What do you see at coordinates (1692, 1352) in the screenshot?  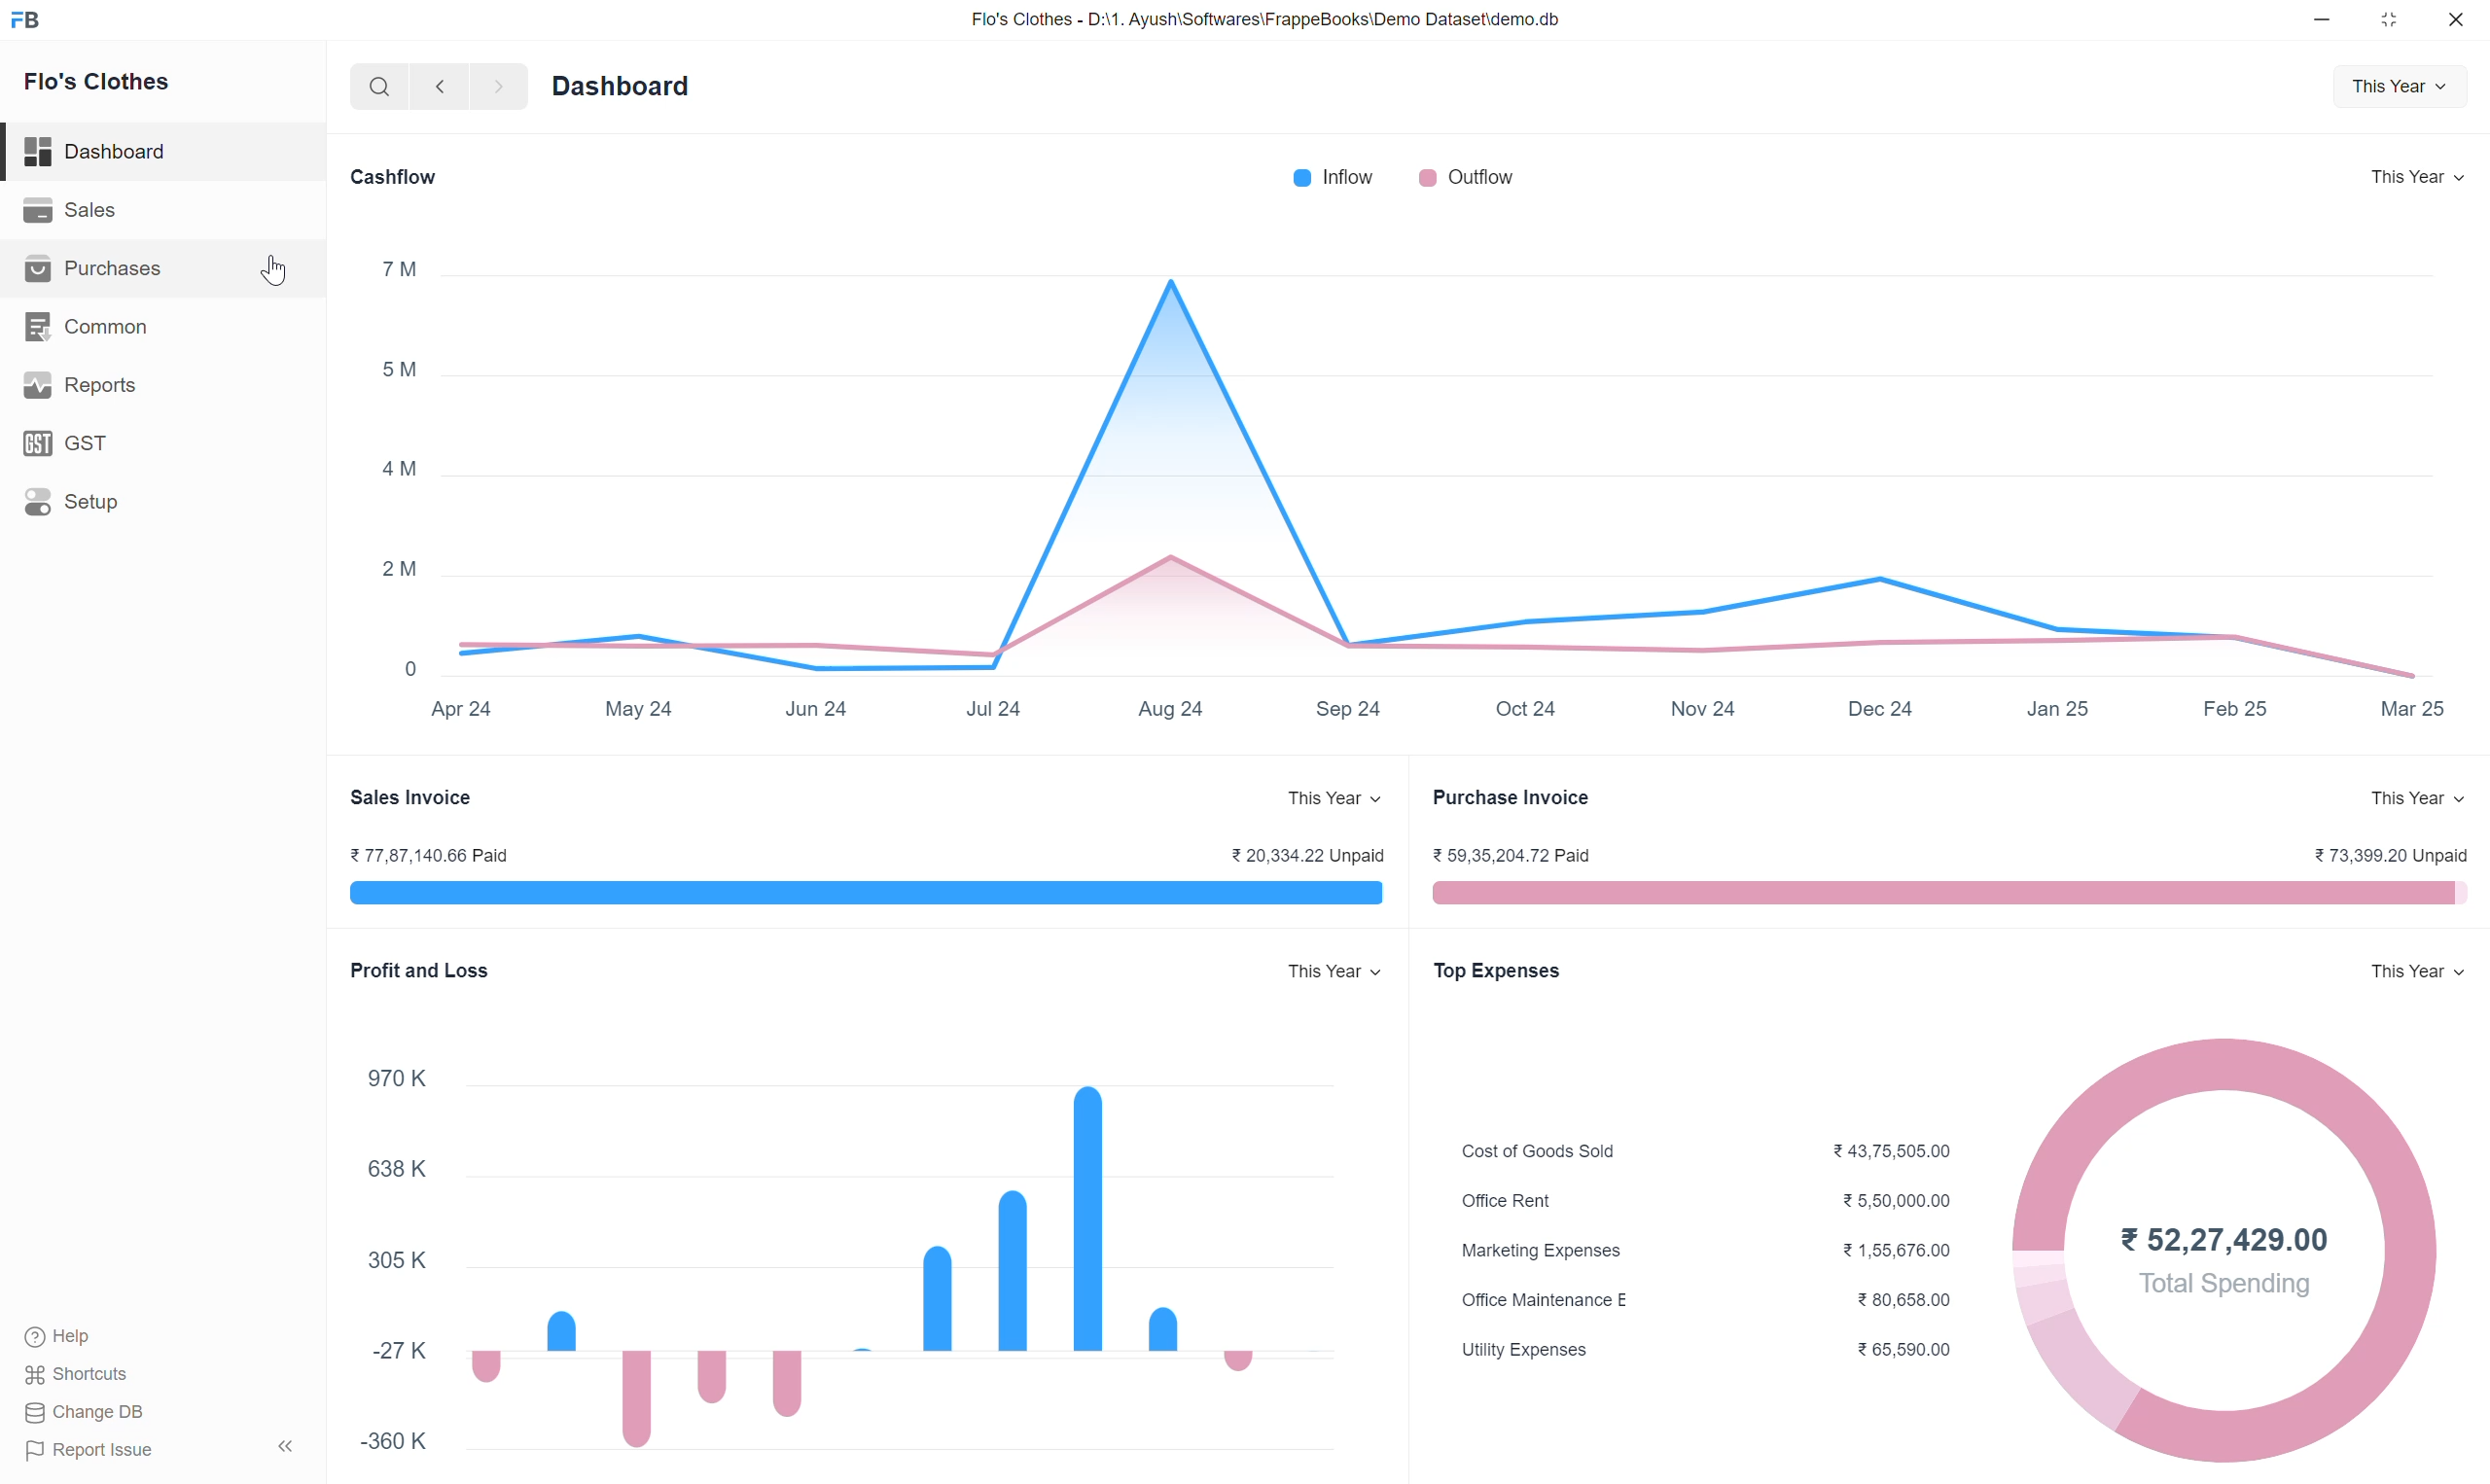 I see `Utility Expenses 65,590.00` at bounding box center [1692, 1352].